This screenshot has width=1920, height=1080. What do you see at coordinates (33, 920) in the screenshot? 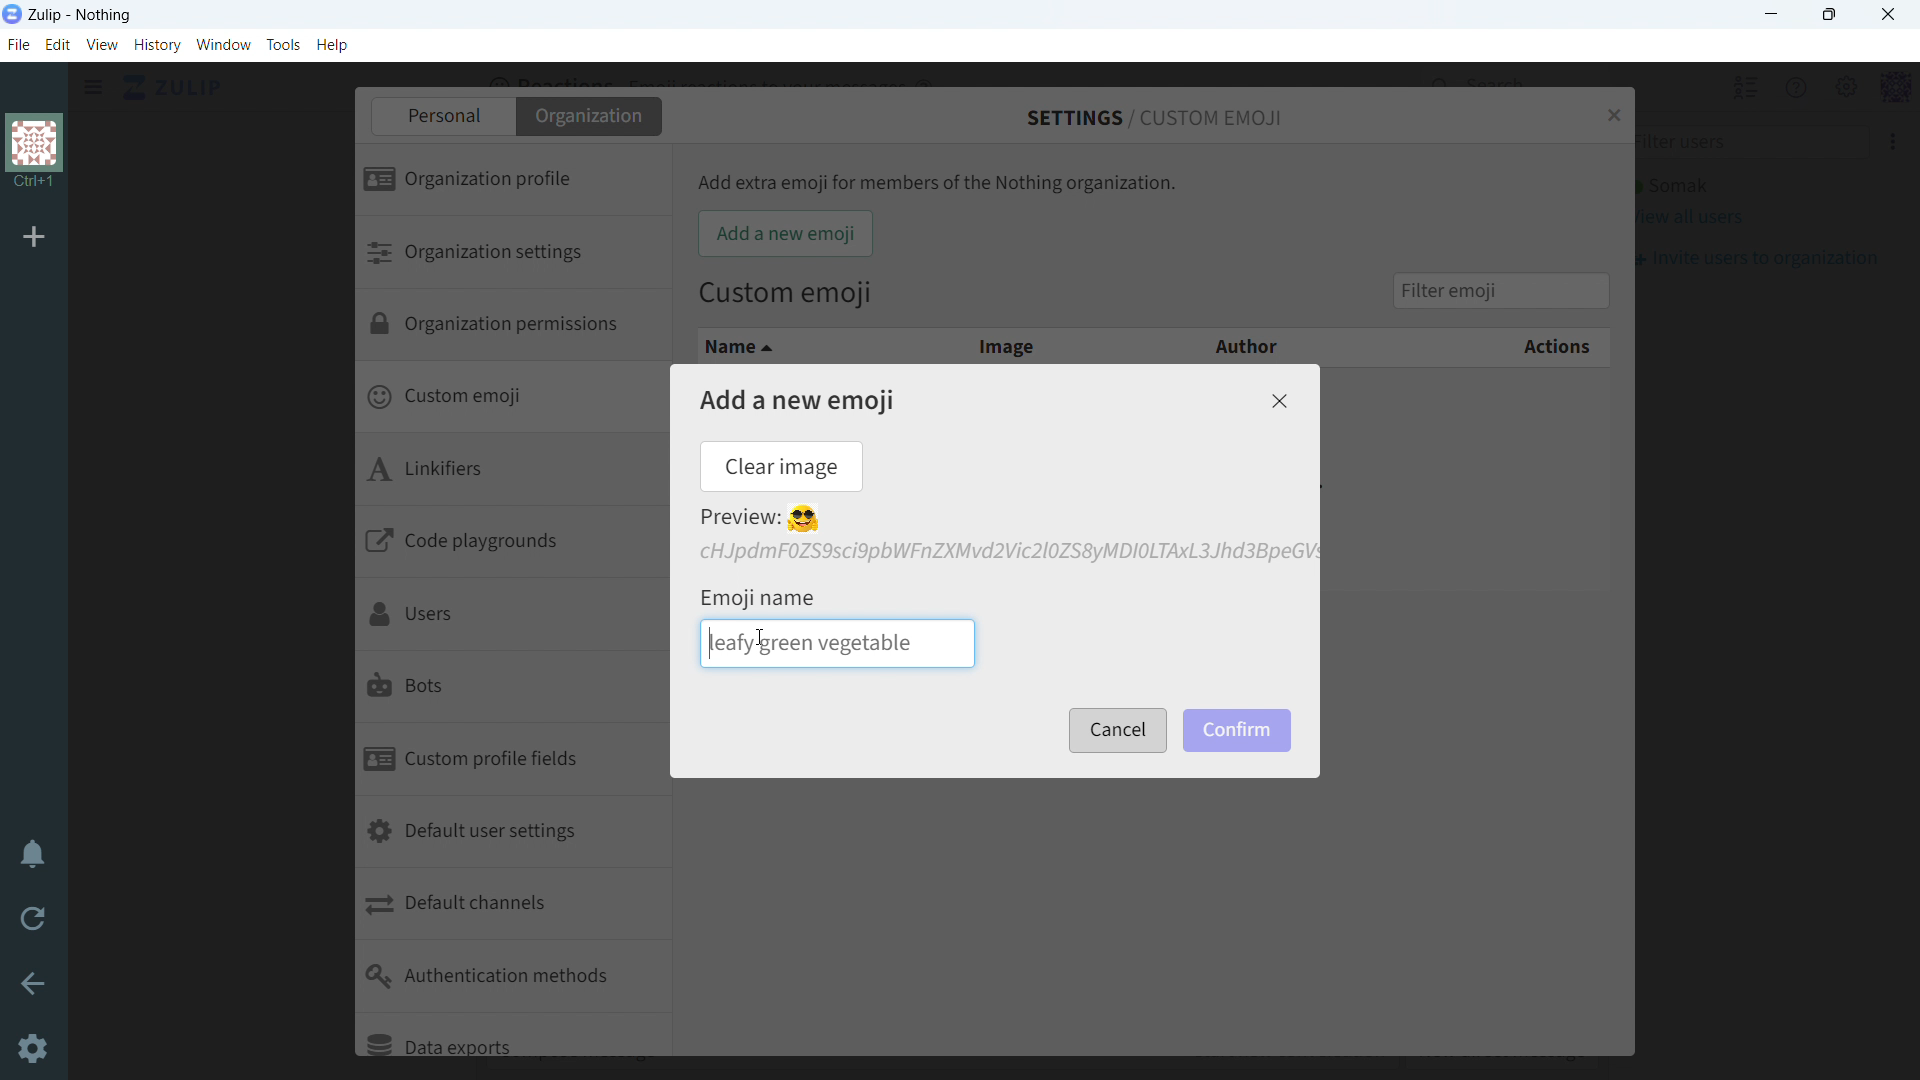
I see `reload` at bounding box center [33, 920].